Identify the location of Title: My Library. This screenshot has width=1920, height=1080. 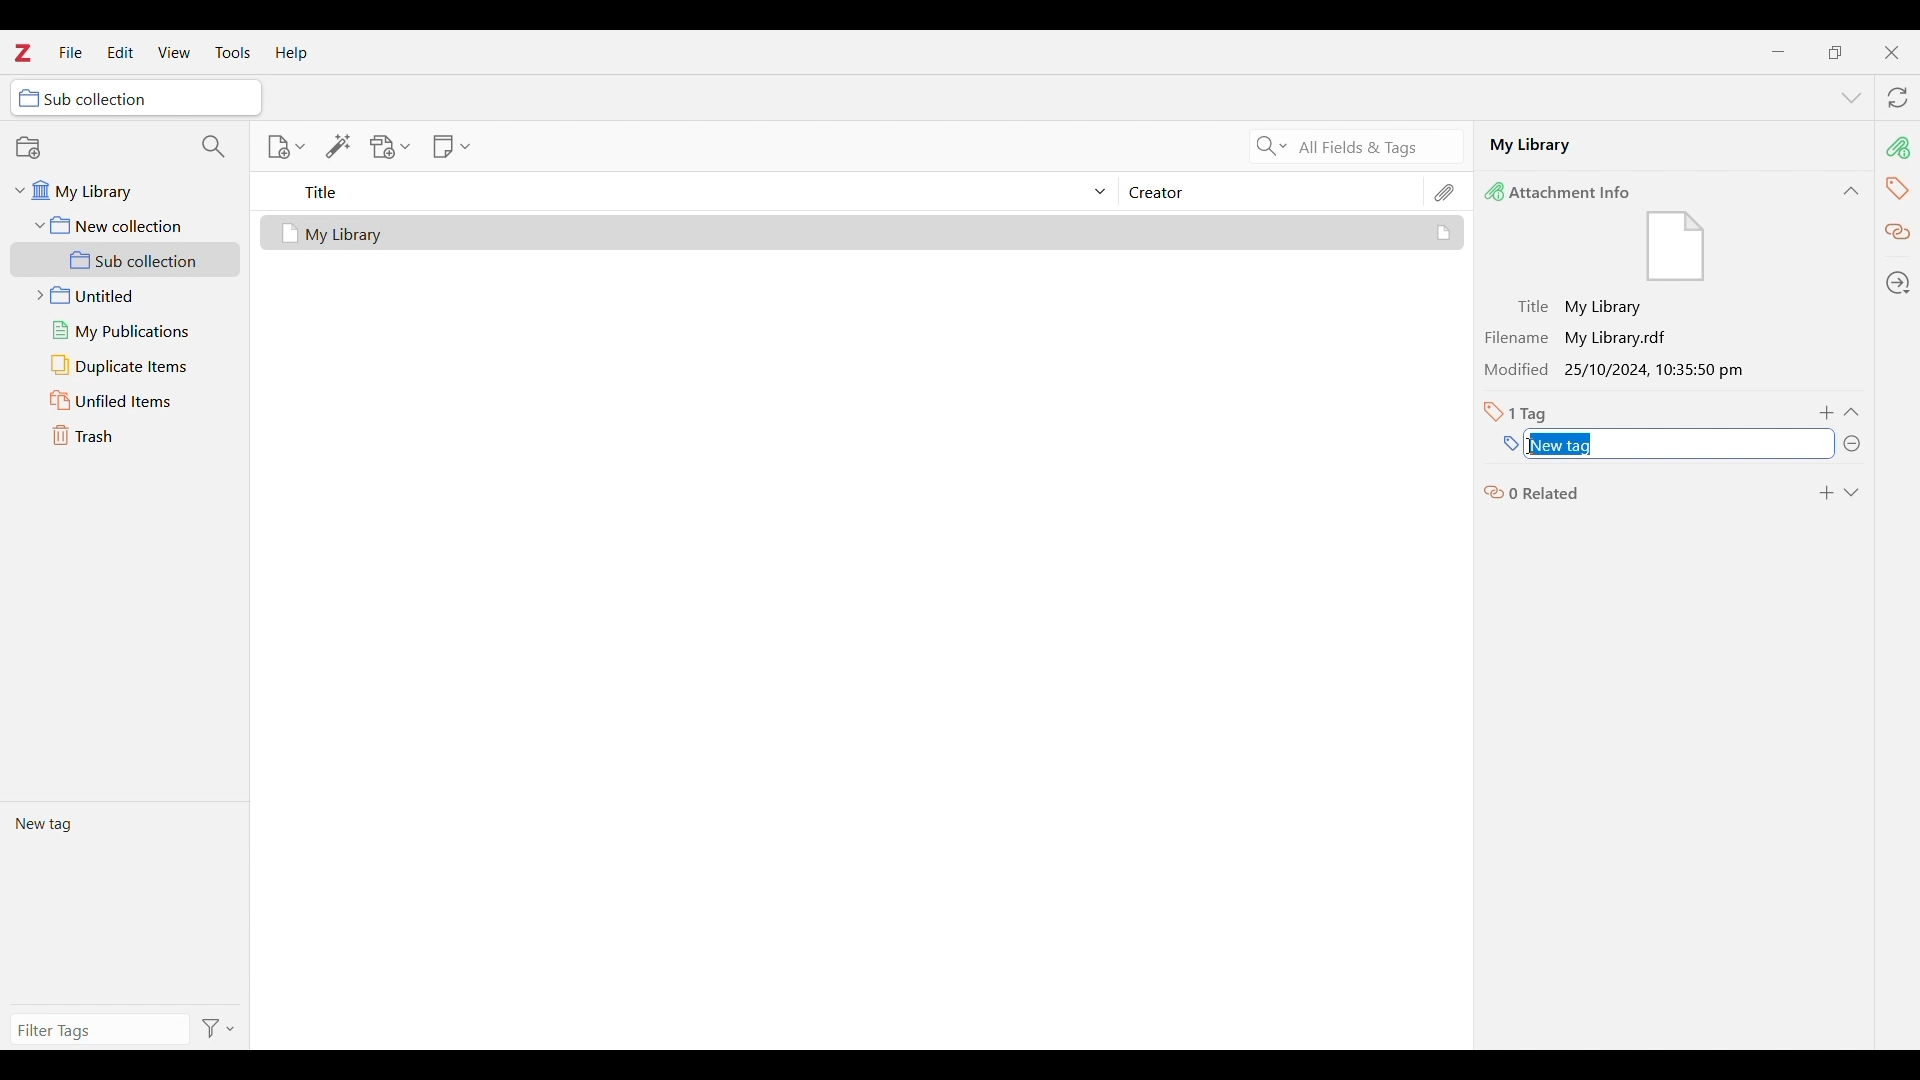
(1582, 307).